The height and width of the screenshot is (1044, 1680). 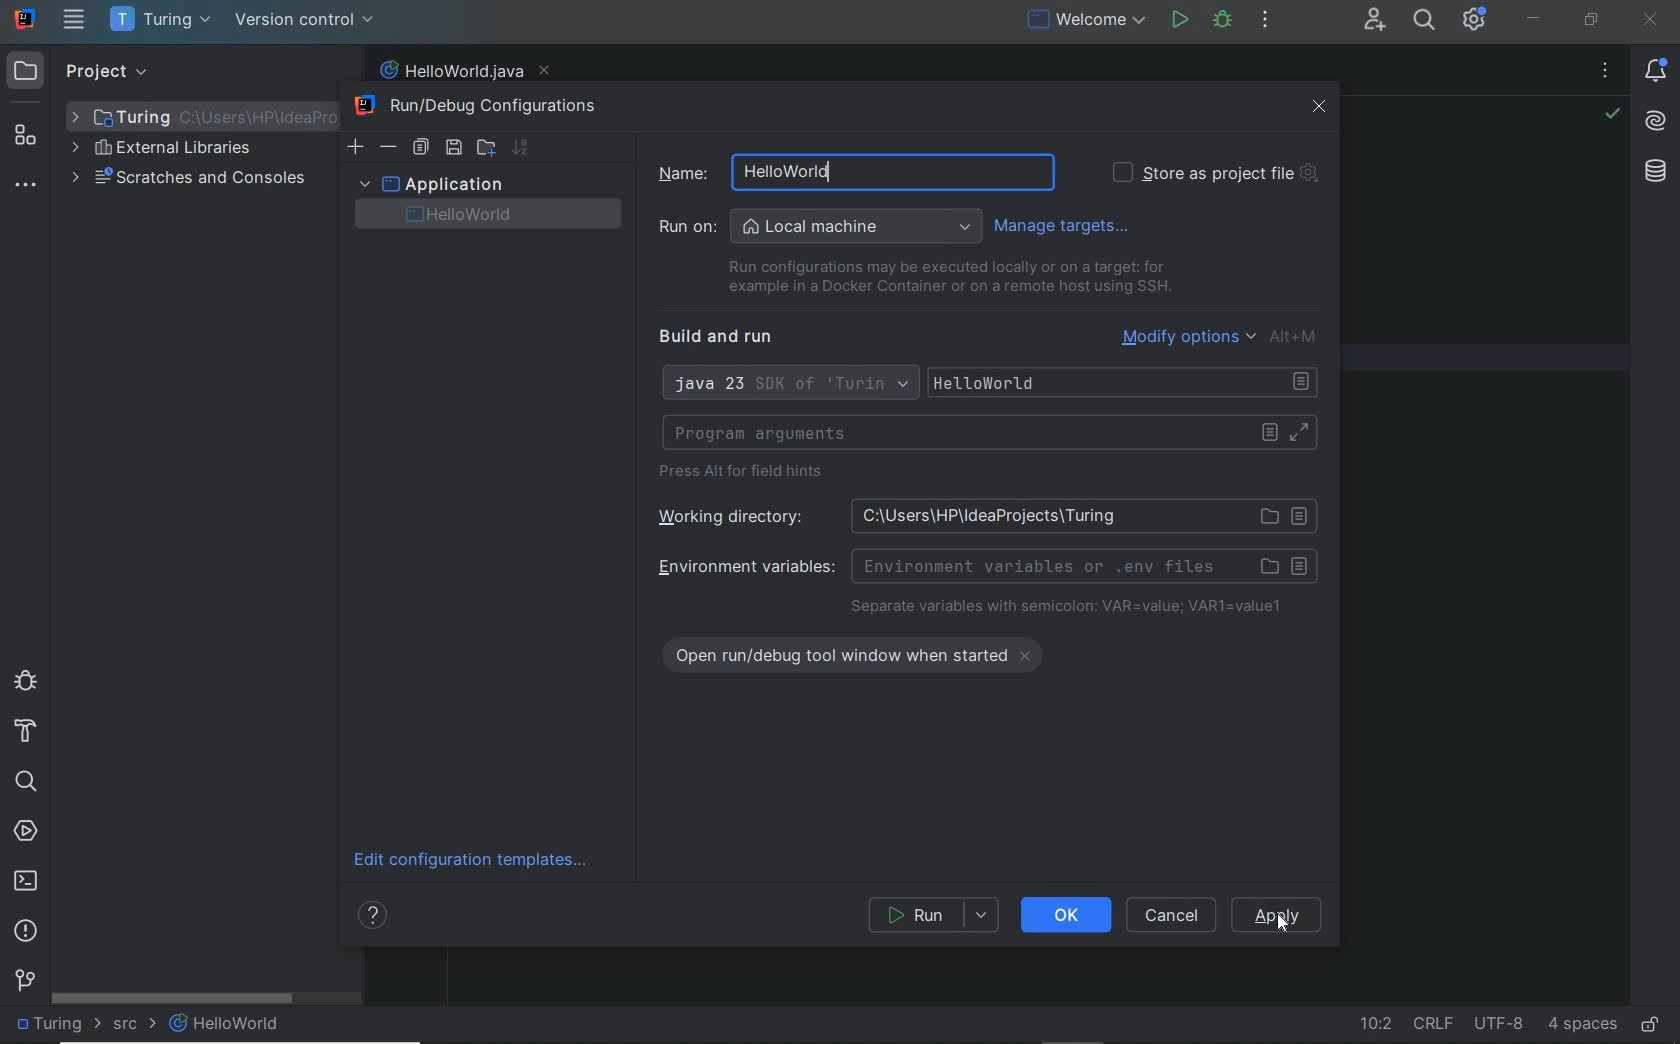 What do you see at coordinates (226, 1023) in the screenshot?
I see `HelloWorld` at bounding box center [226, 1023].